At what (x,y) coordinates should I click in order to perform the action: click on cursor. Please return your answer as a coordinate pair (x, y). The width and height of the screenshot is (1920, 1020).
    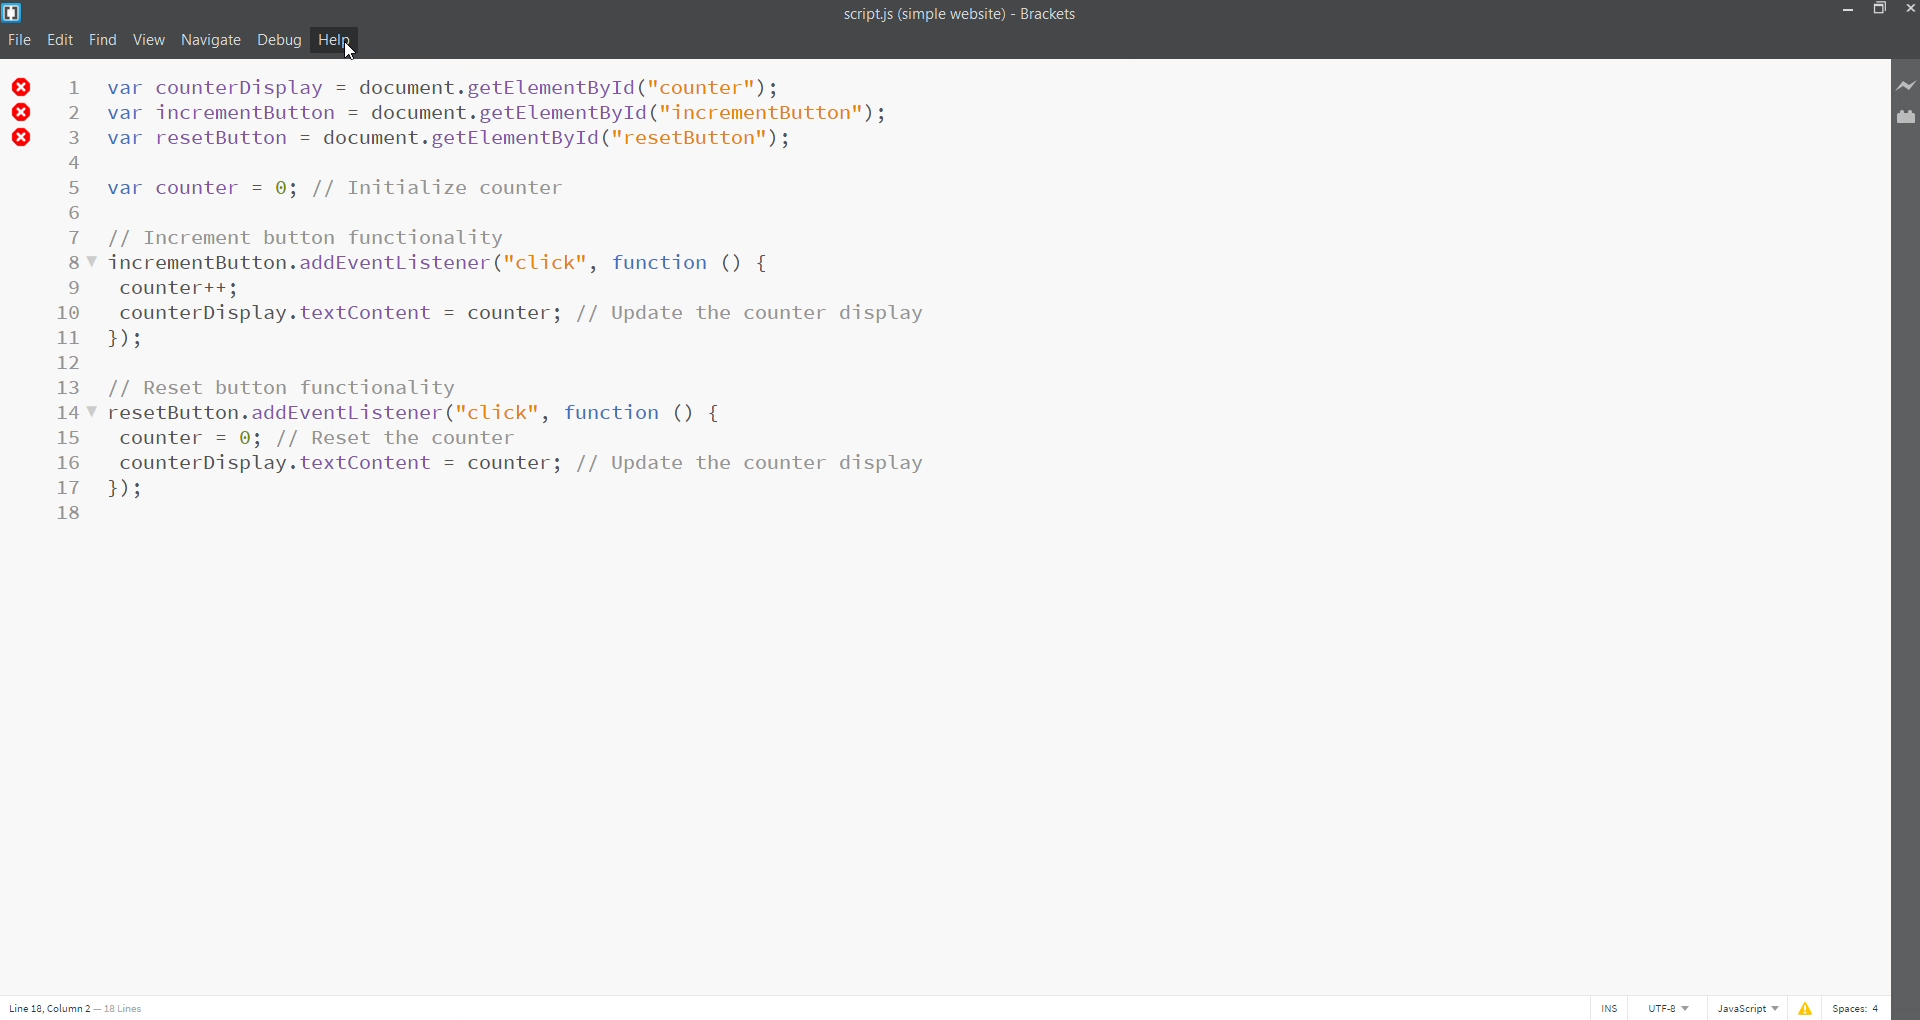
    Looking at the image, I should click on (349, 51).